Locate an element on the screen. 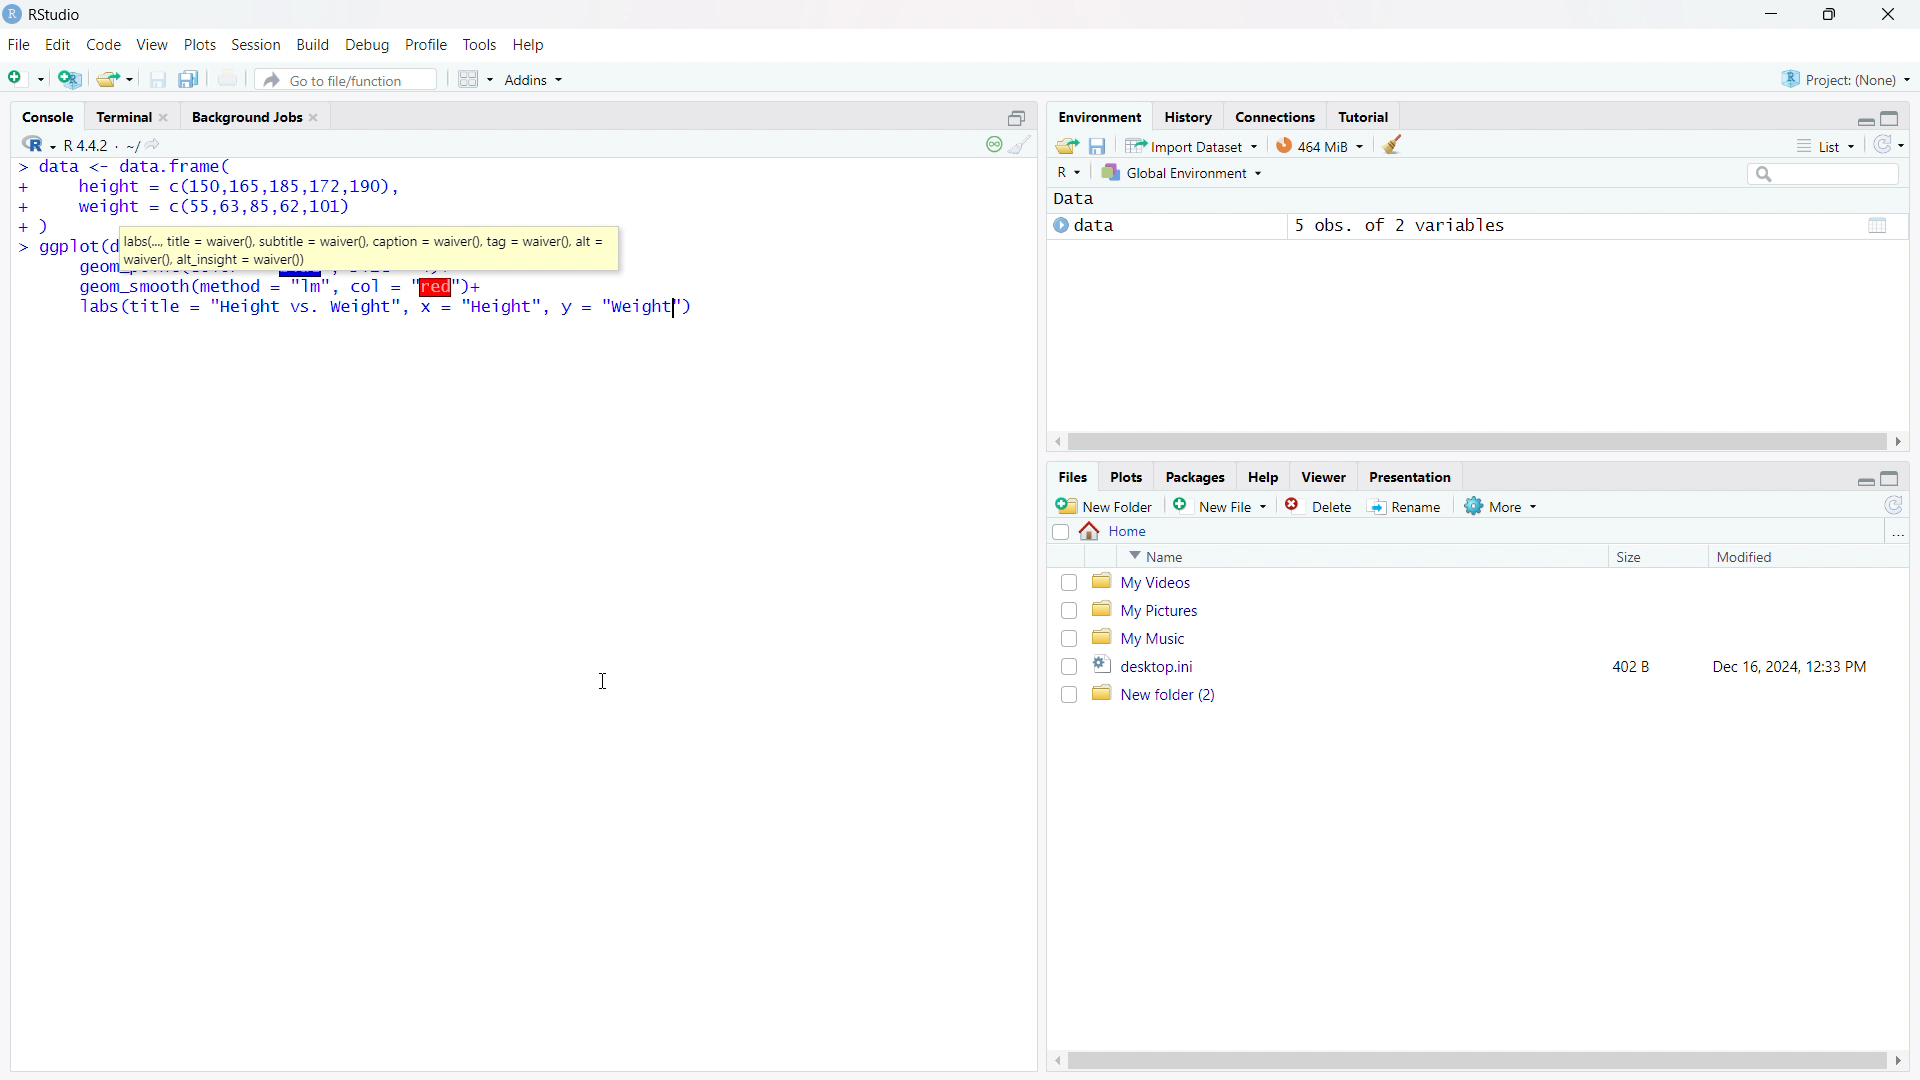 This screenshot has width=1920, height=1080. scroll left is located at coordinates (1053, 1061).